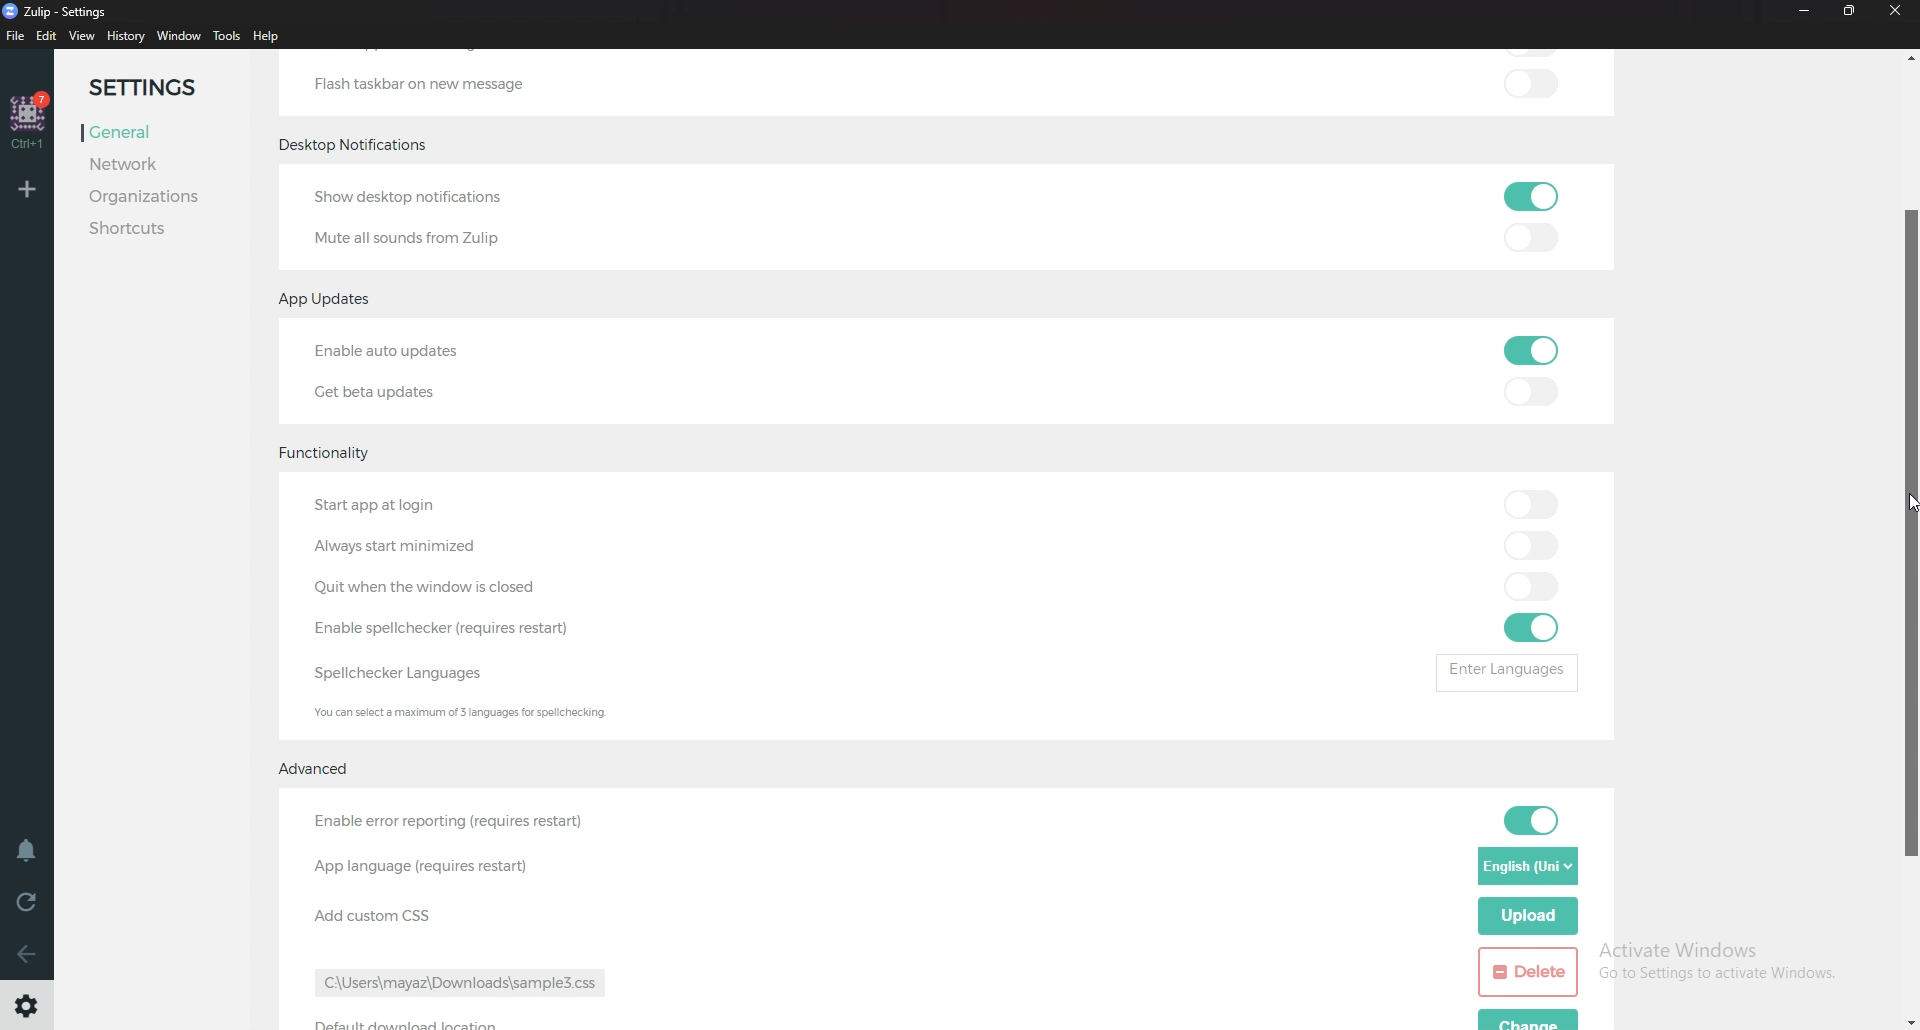 The image size is (1920, 1030). Describe the element at coordinates (158, 87) in the screenshot. I see `Settings` at that location.